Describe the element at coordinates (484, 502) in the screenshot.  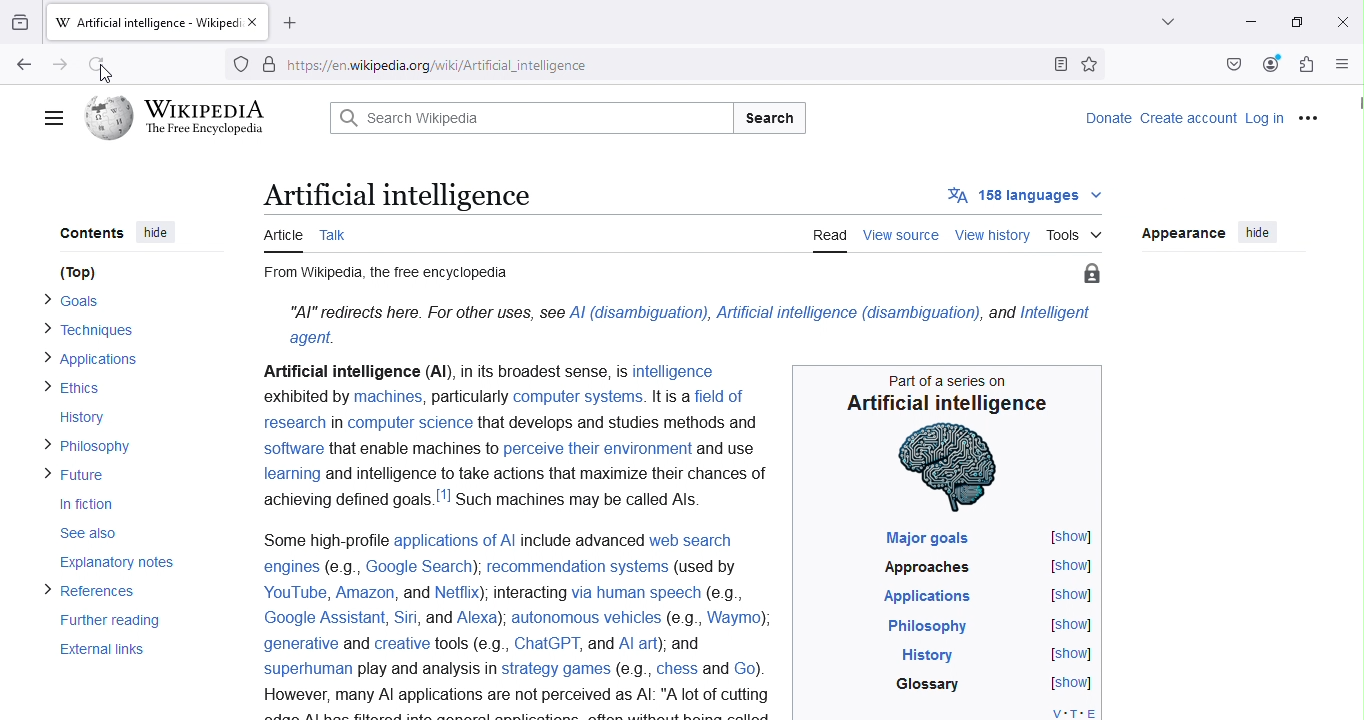
I see `achieving defined goals.!"! Such machines may be called Als.` at that location.